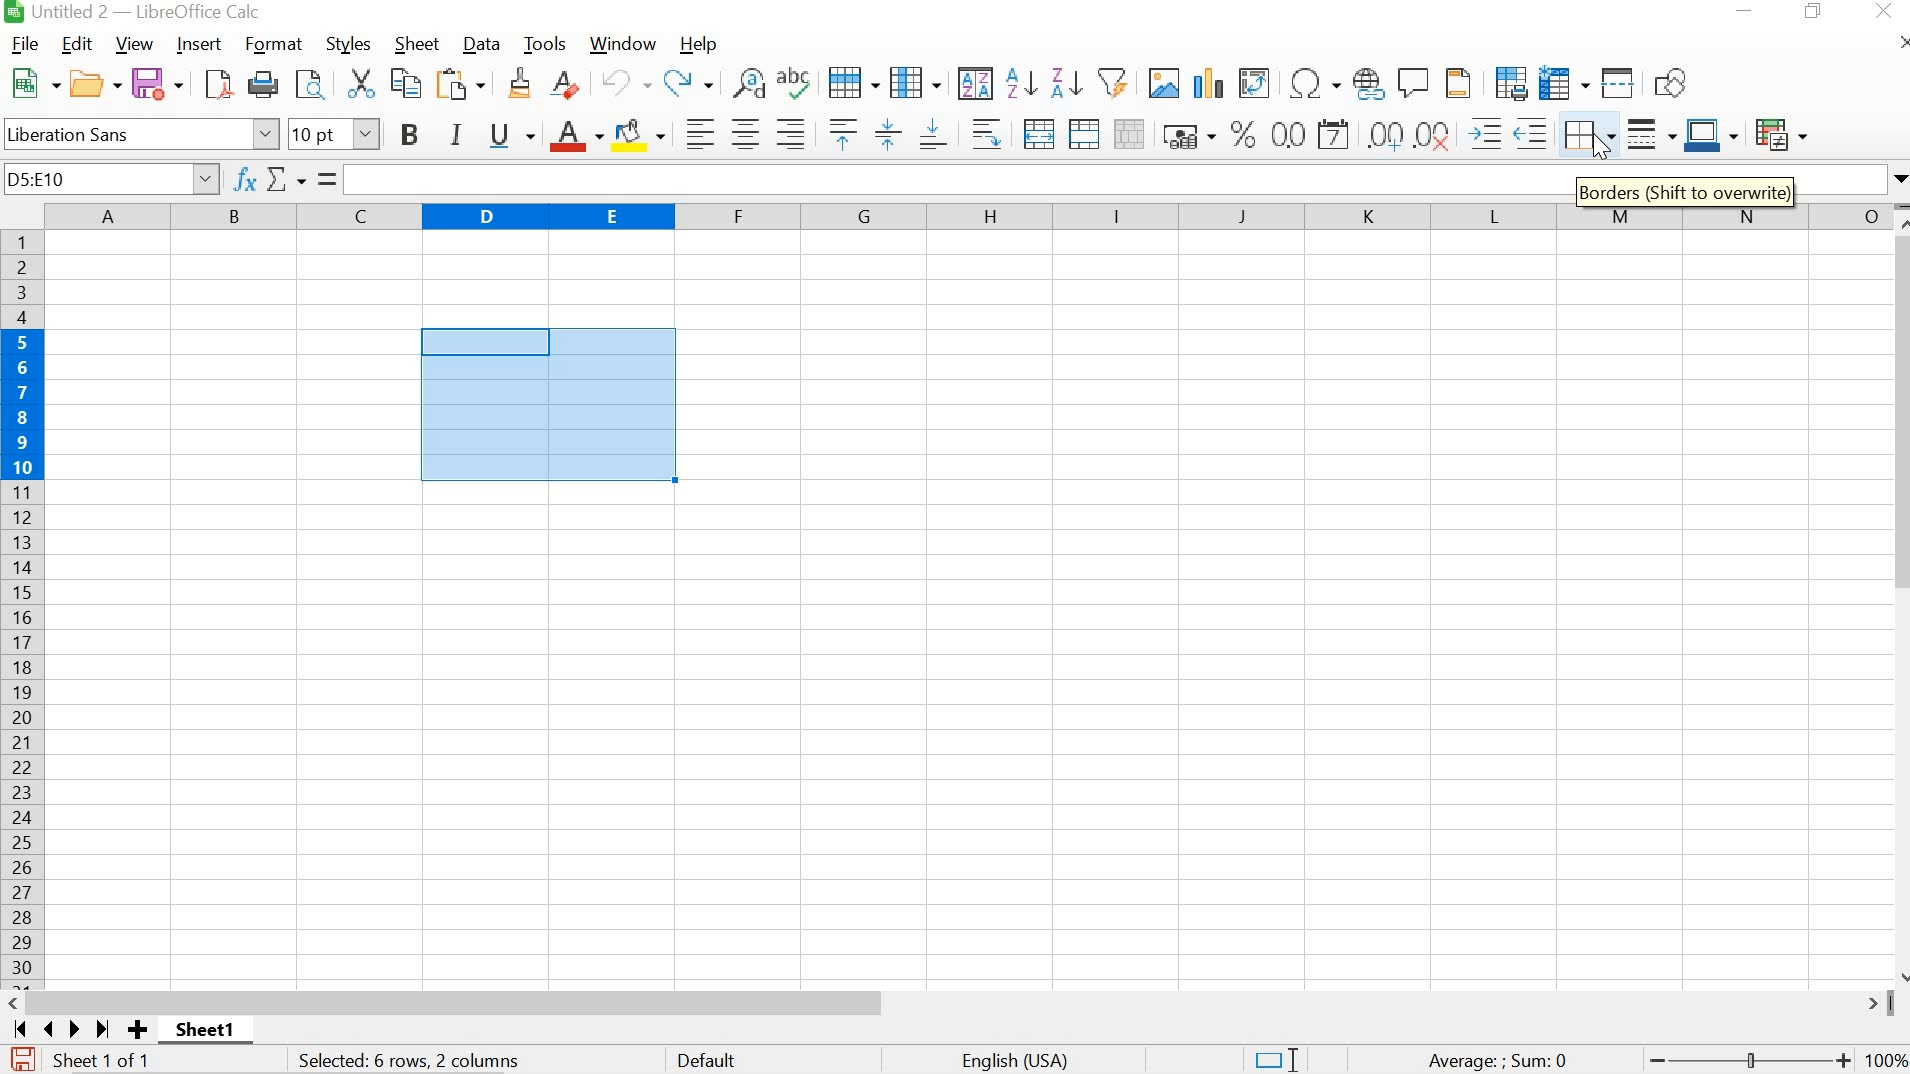  What do you see at coordinates (1066, 84) in the screenshot?
I see `SORT DESCENDING` at bounding box center [1066, 84].